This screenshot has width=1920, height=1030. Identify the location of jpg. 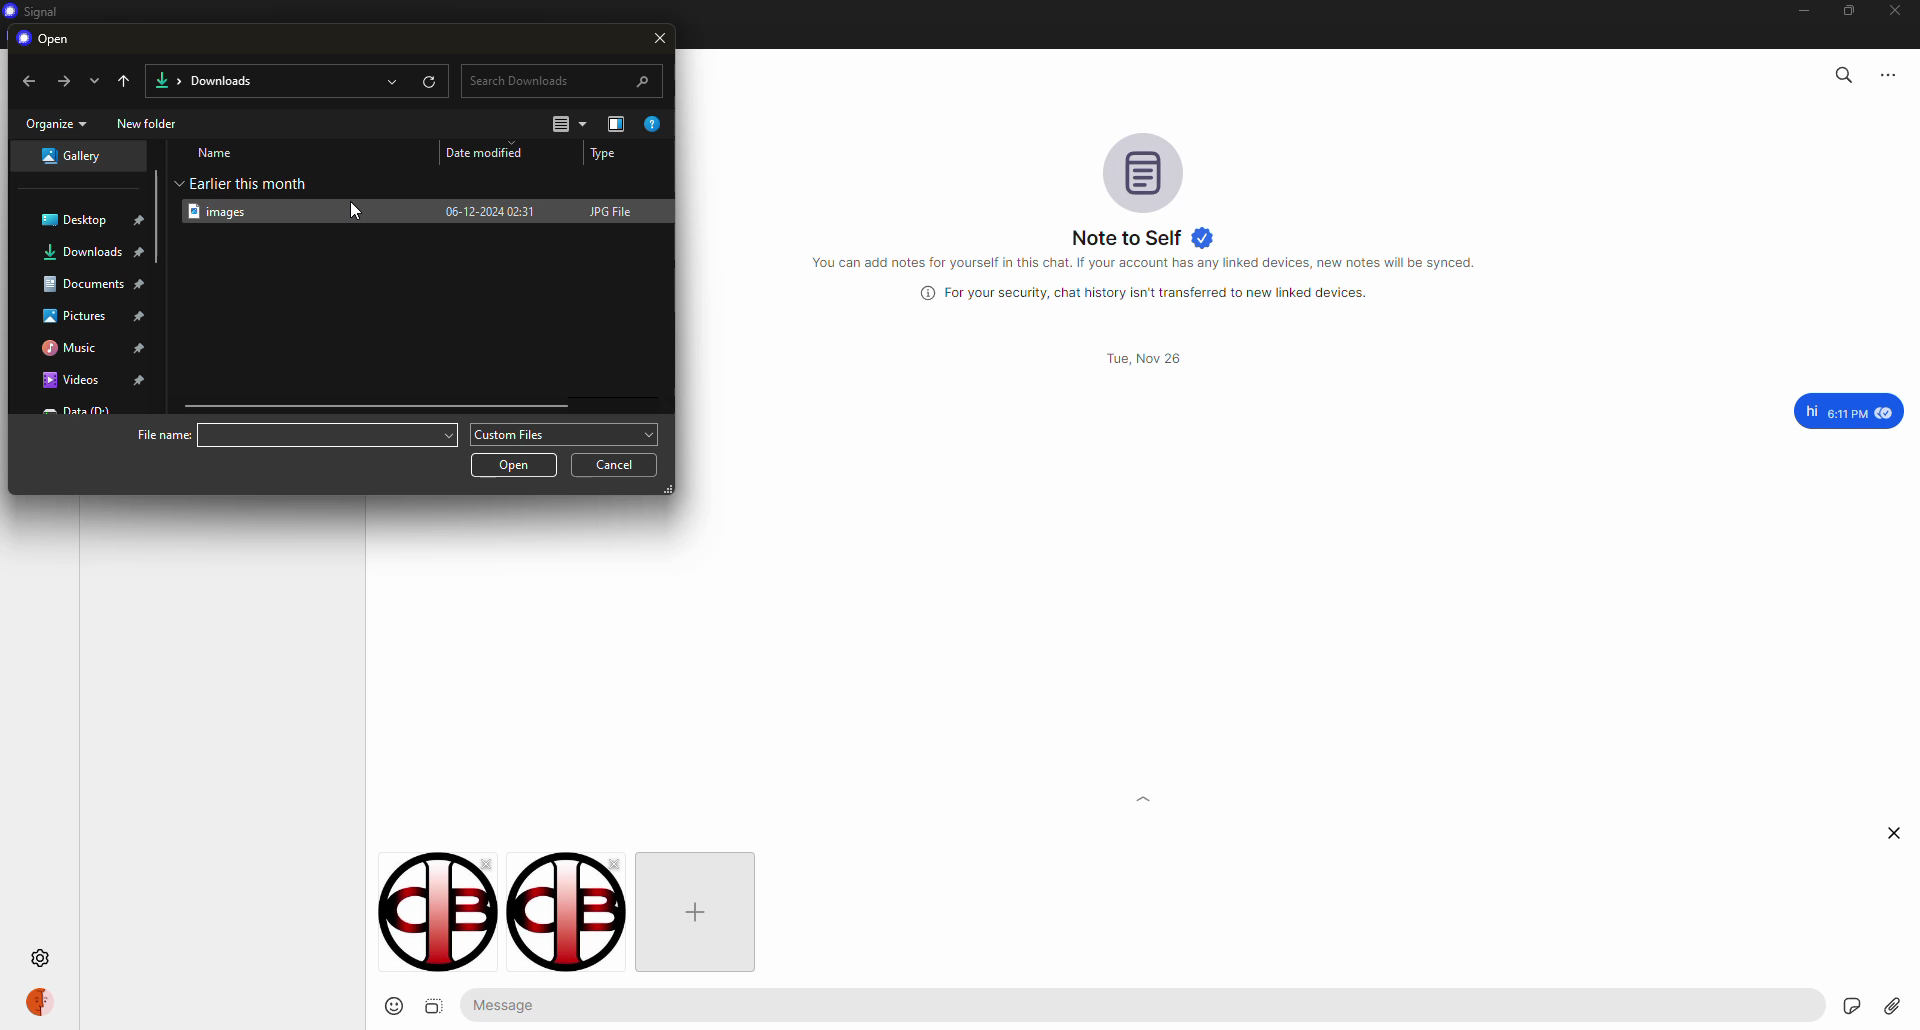
(615, 210).